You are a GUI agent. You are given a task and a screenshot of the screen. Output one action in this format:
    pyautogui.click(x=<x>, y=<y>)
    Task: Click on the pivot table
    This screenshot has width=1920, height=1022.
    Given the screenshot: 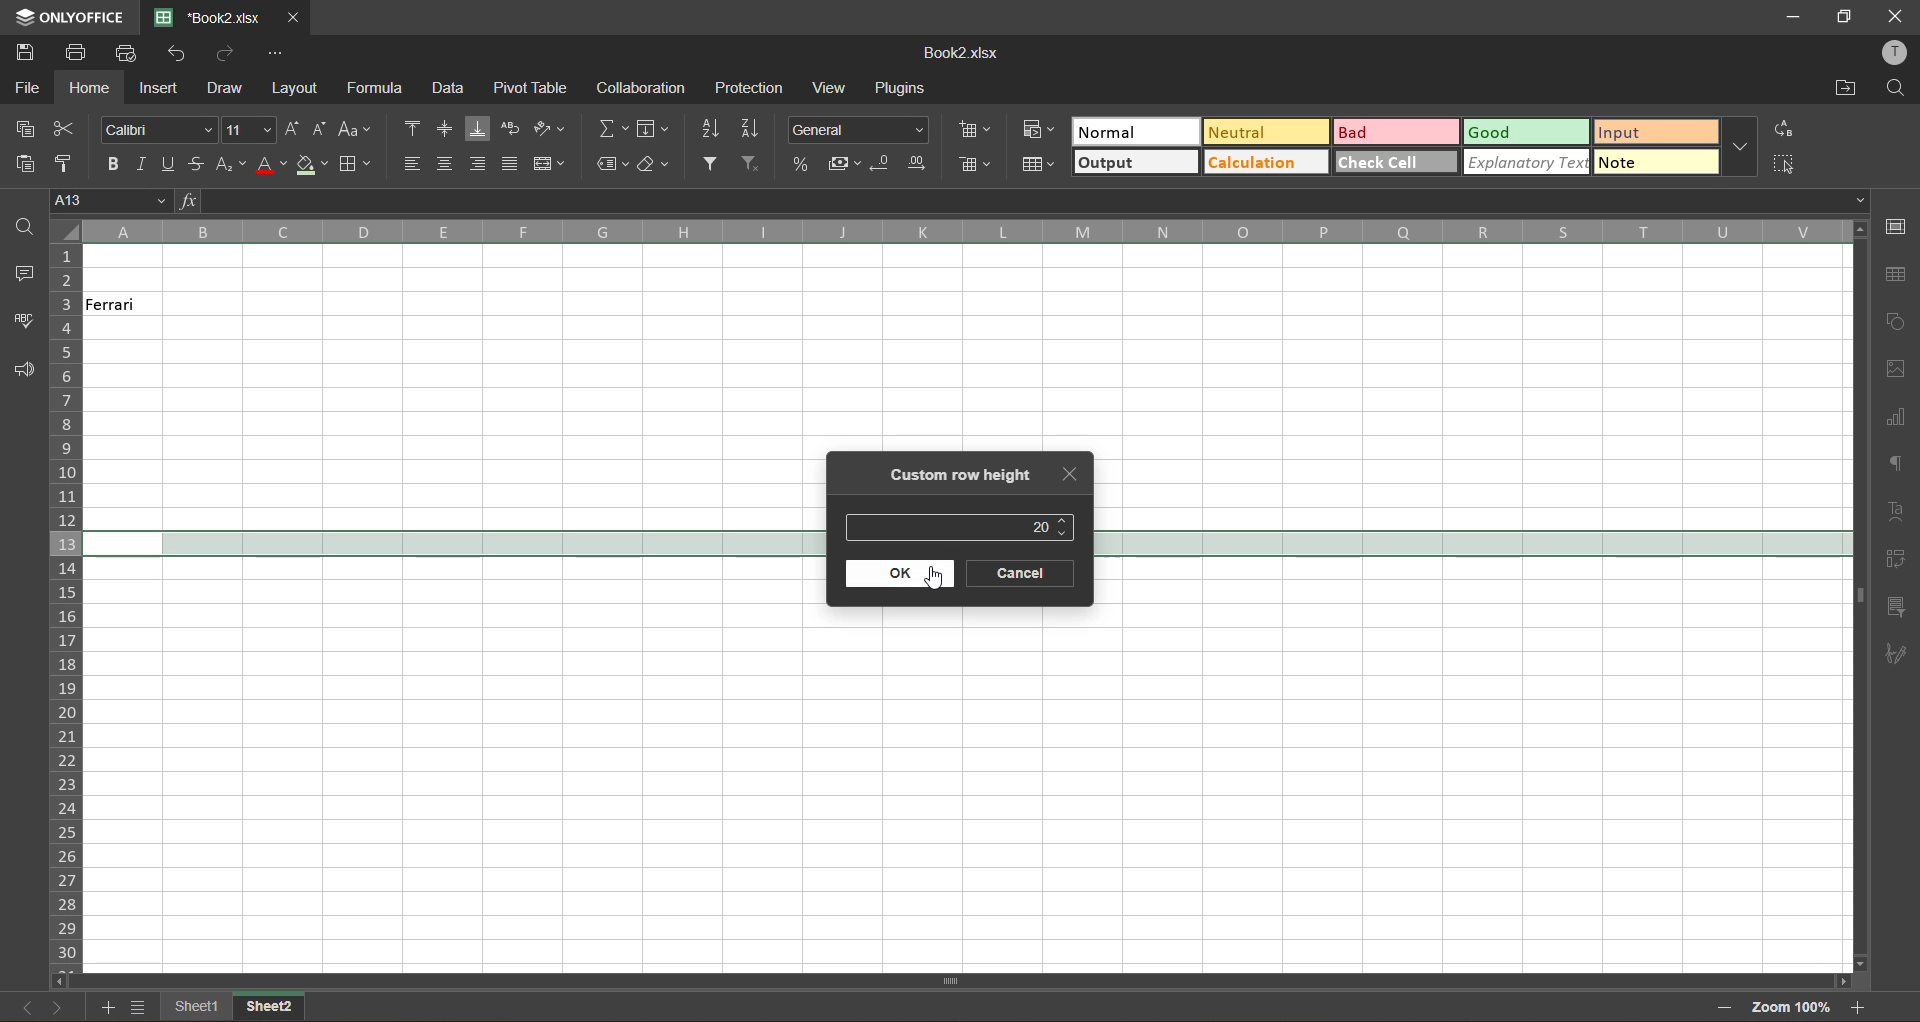 What is the action you would take?
    pyautogui.click(x=1897, y=559)
    